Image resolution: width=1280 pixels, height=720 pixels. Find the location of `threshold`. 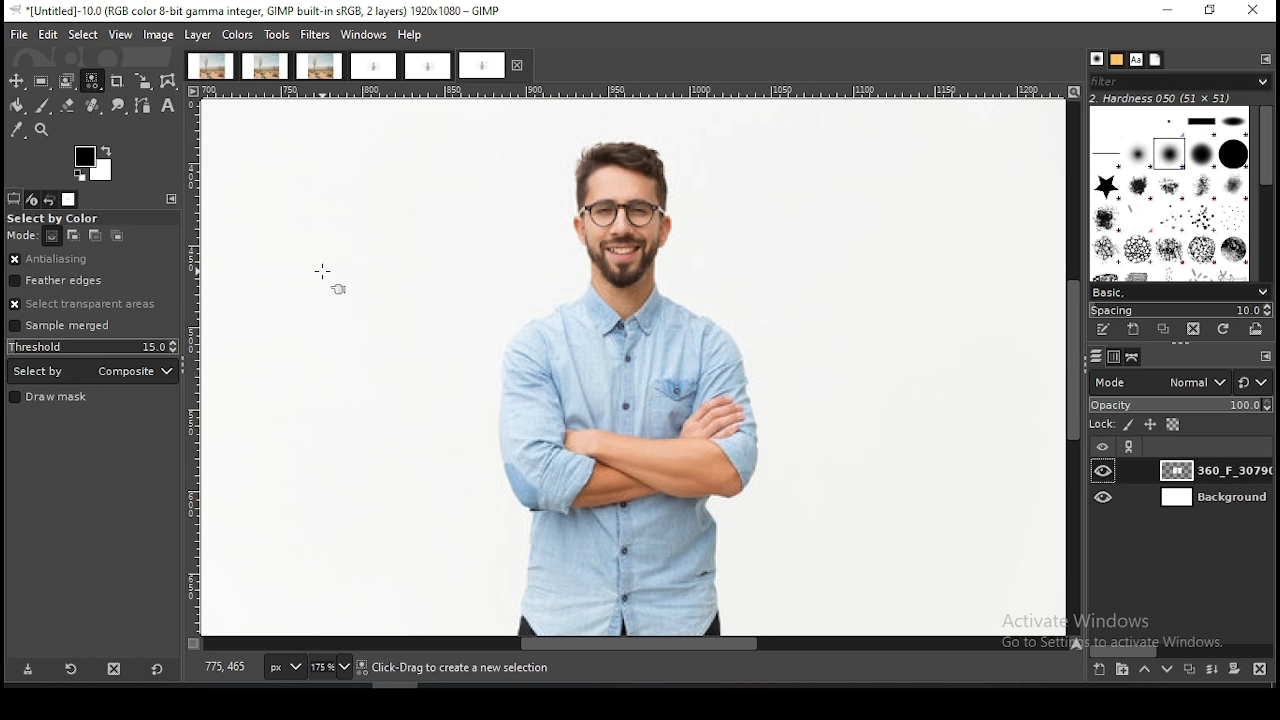

threshold is located at coordinates (93, 346).